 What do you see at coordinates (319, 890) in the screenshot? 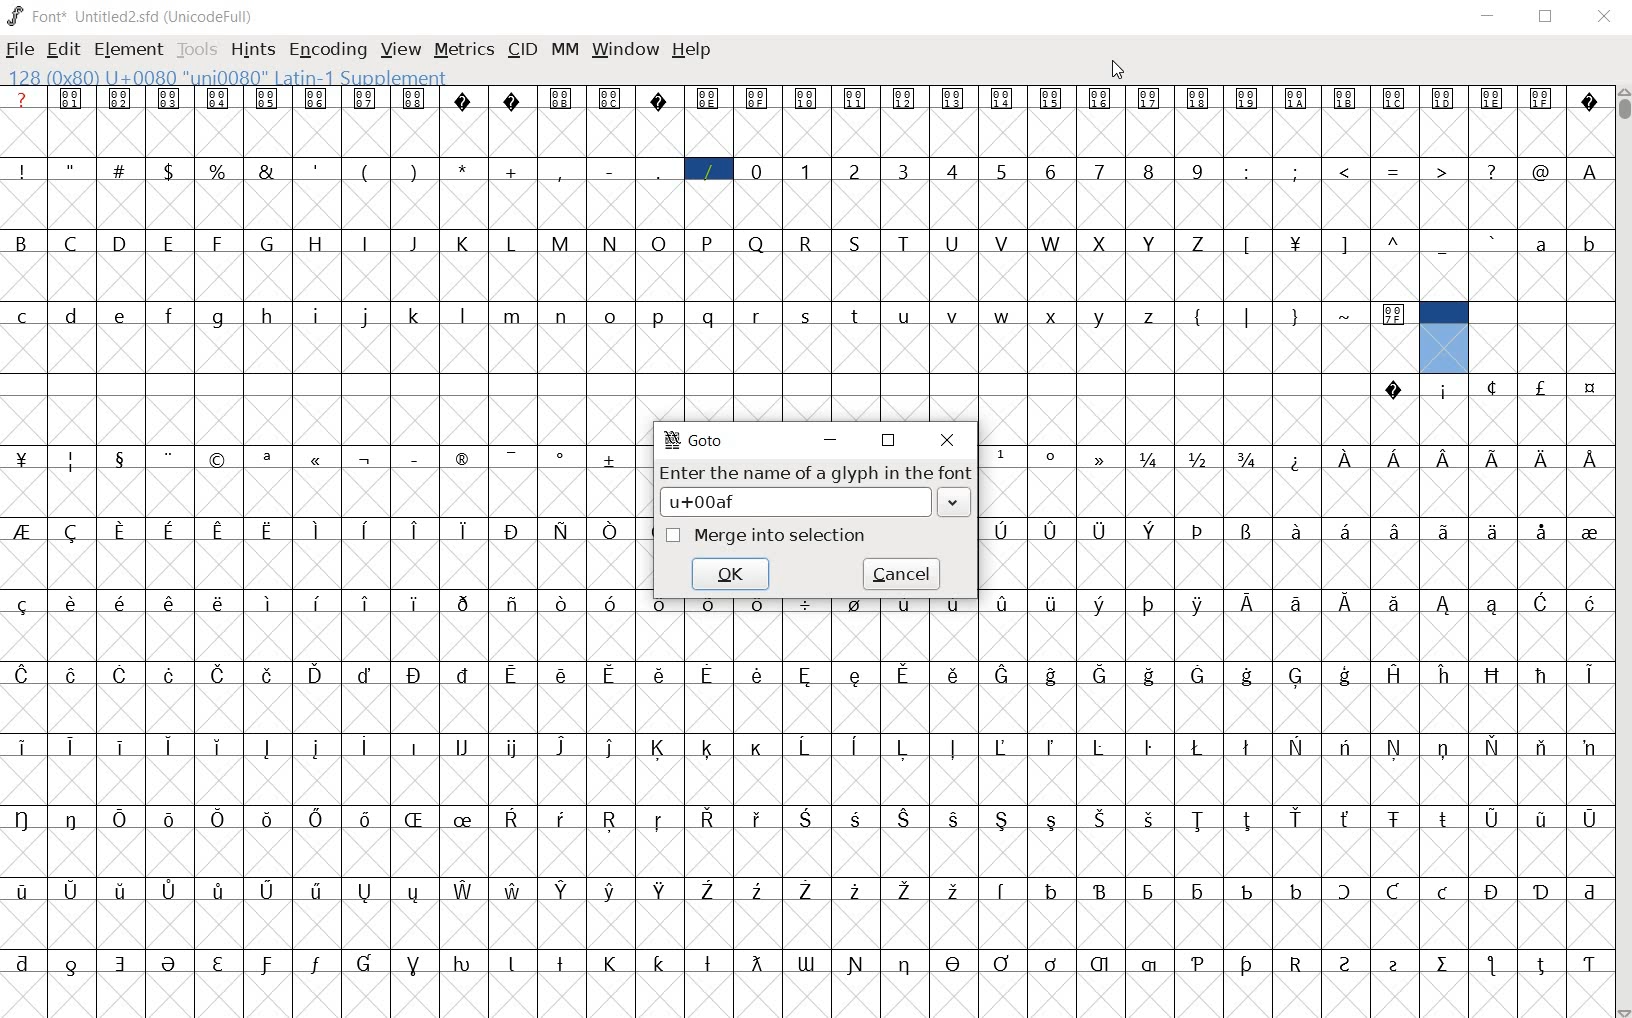
I see `Symbol` at bounding box center [319, 890].